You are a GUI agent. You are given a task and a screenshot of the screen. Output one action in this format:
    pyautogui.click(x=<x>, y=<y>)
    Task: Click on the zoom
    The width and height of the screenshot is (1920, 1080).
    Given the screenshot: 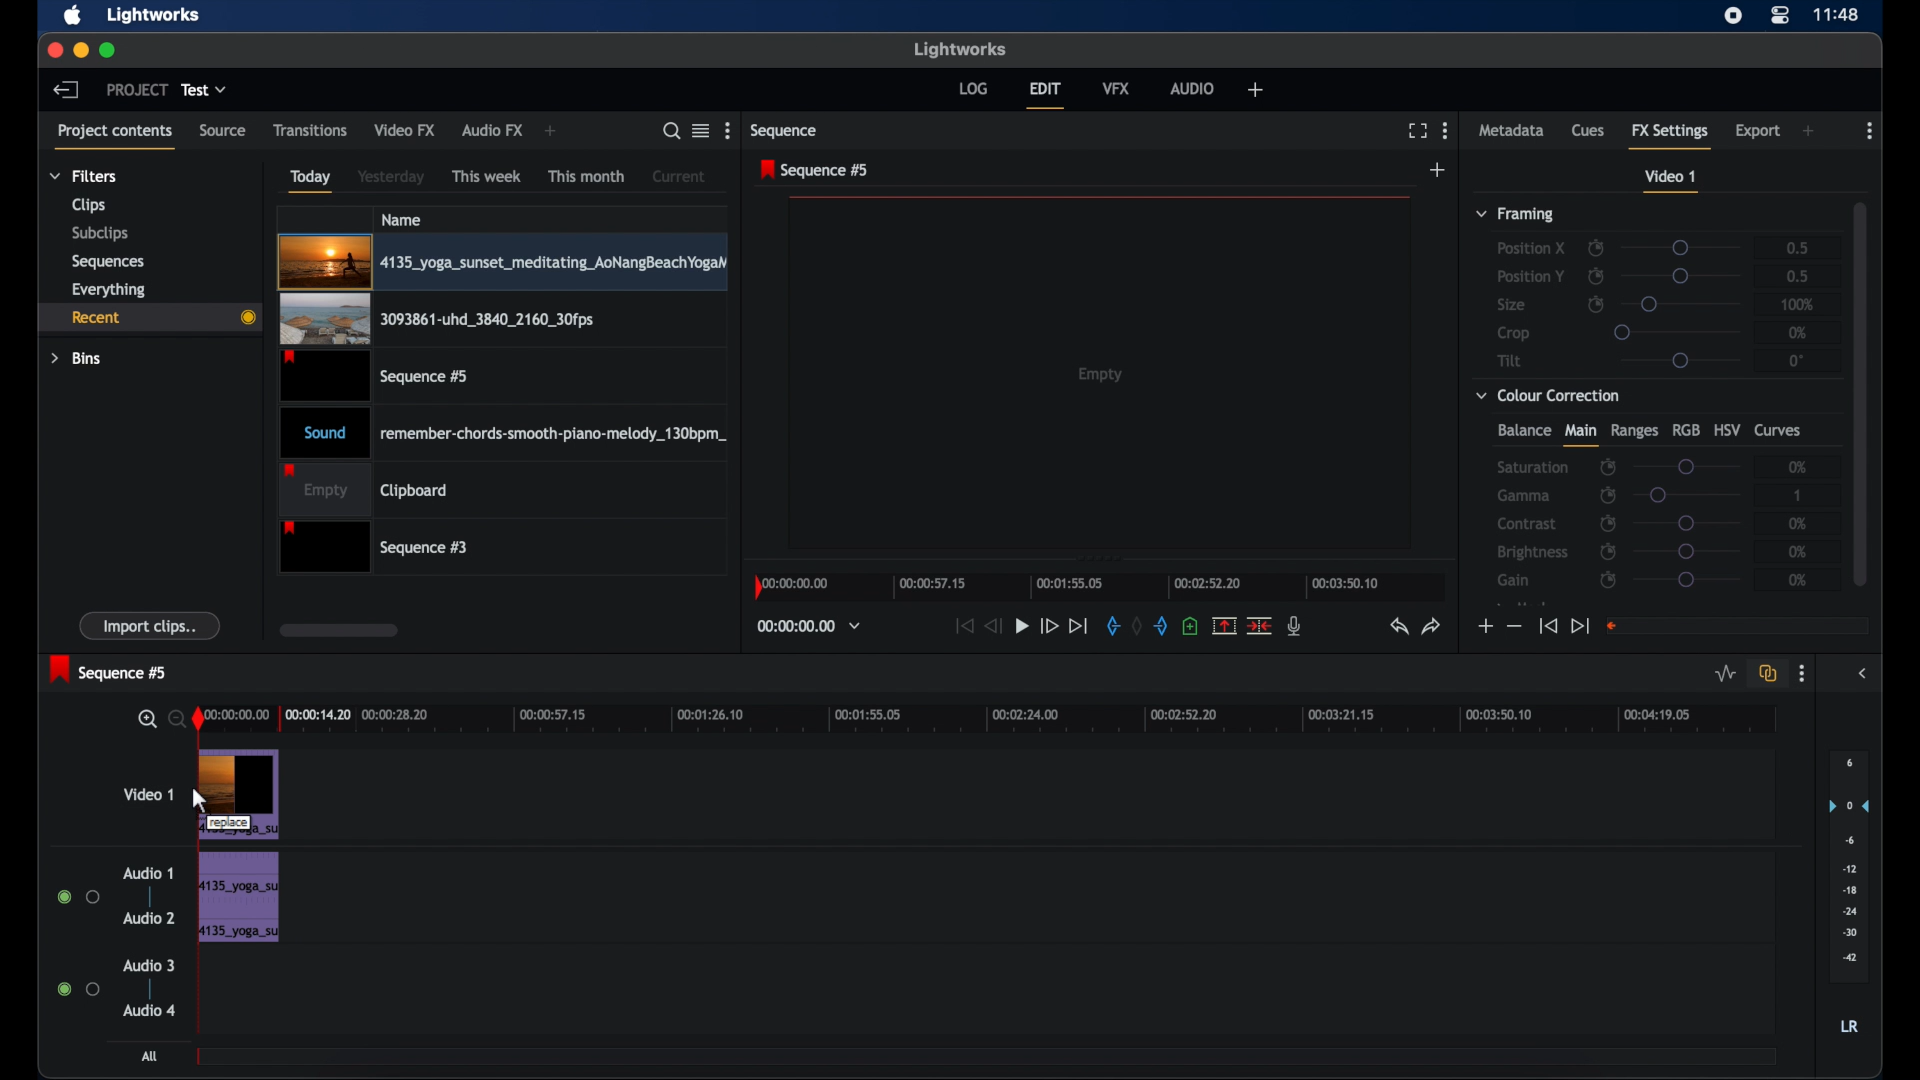 What is the action you would take?
    pyautogui.click(x=158, y=718)
    